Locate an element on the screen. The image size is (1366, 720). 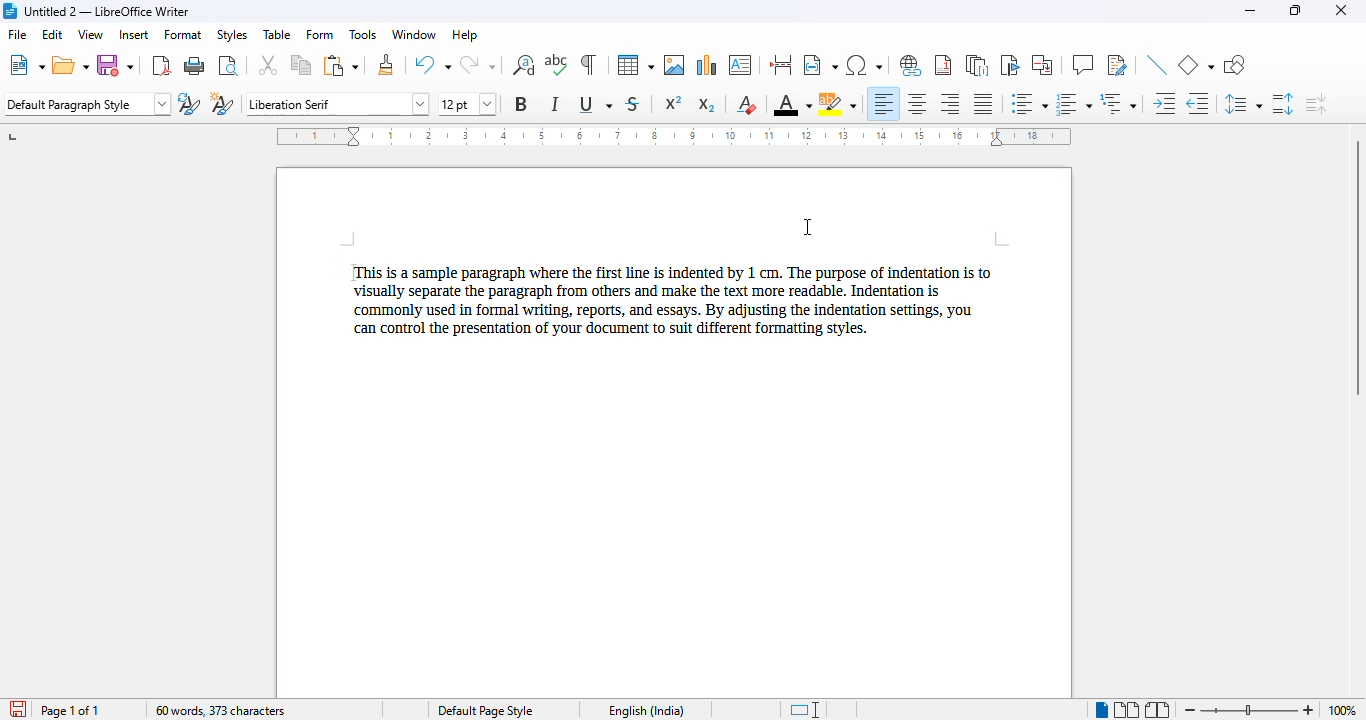
increase indent is located at coordinates (1163, 103).